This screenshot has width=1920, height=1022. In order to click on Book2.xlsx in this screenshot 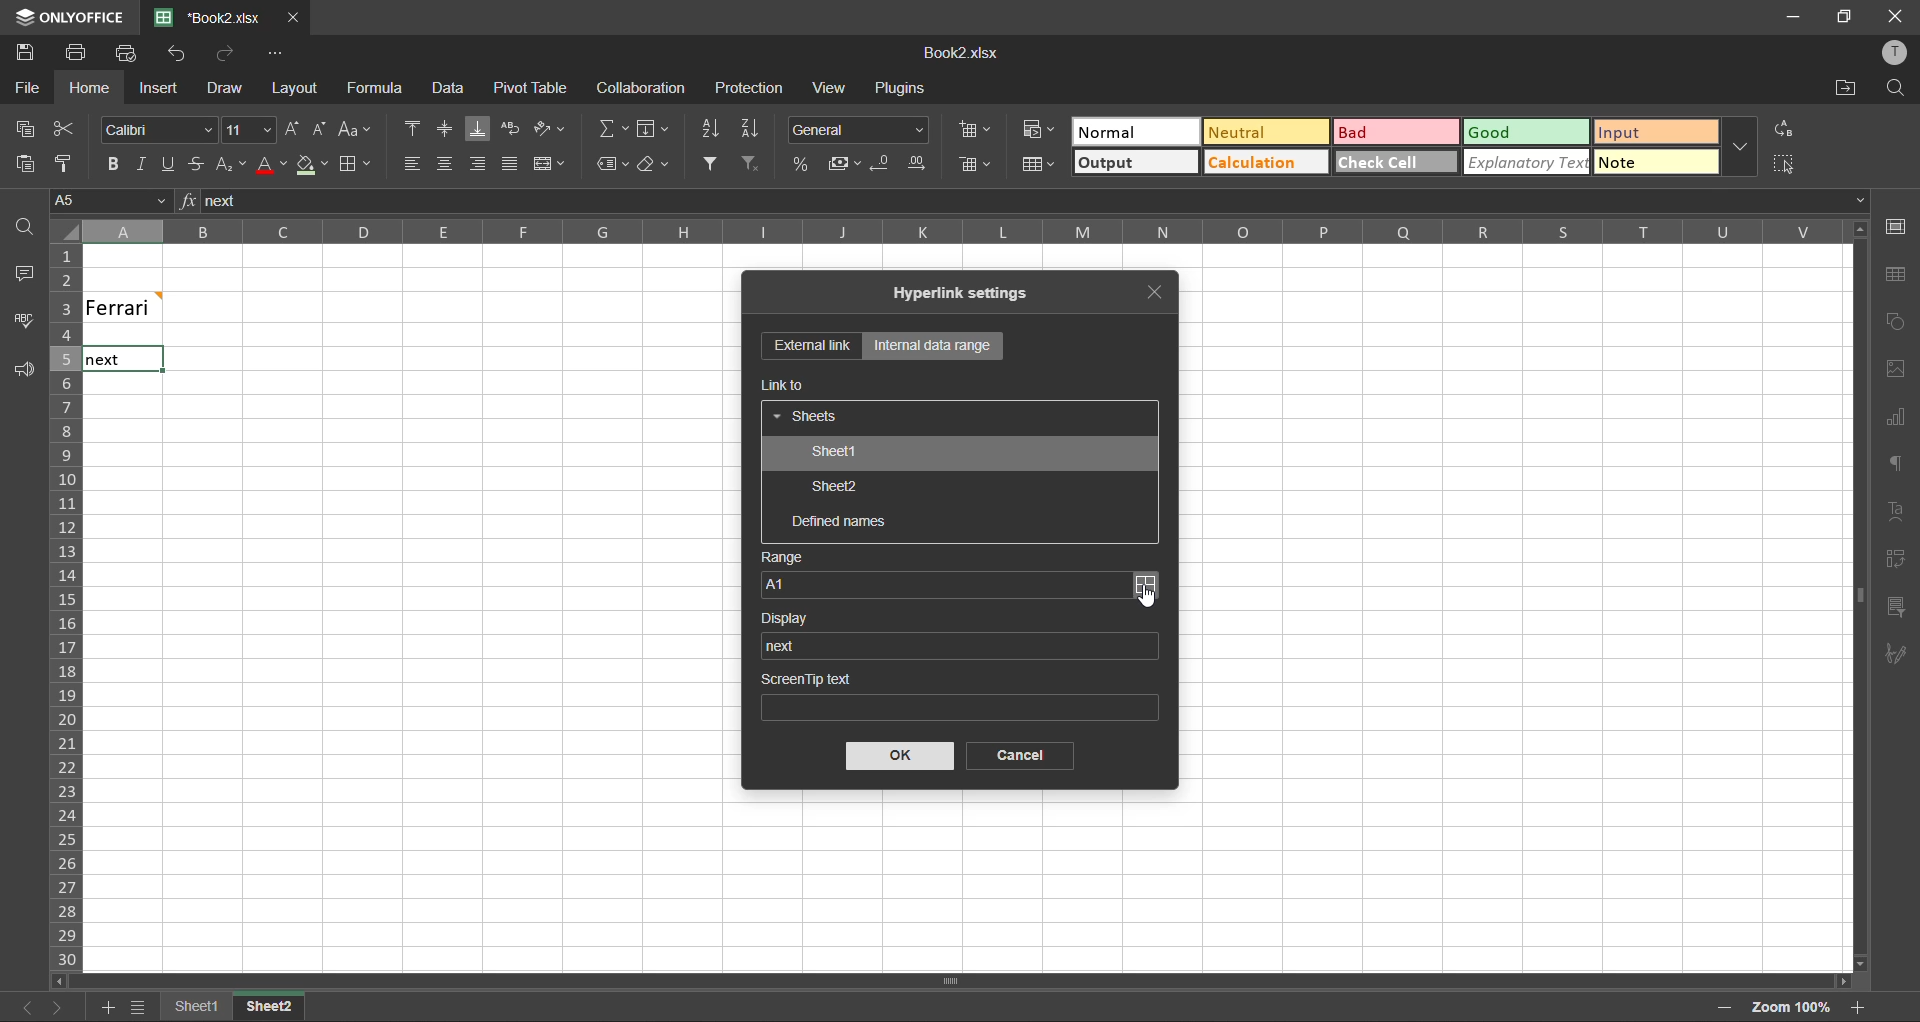, I will do `click(959, 54)`.